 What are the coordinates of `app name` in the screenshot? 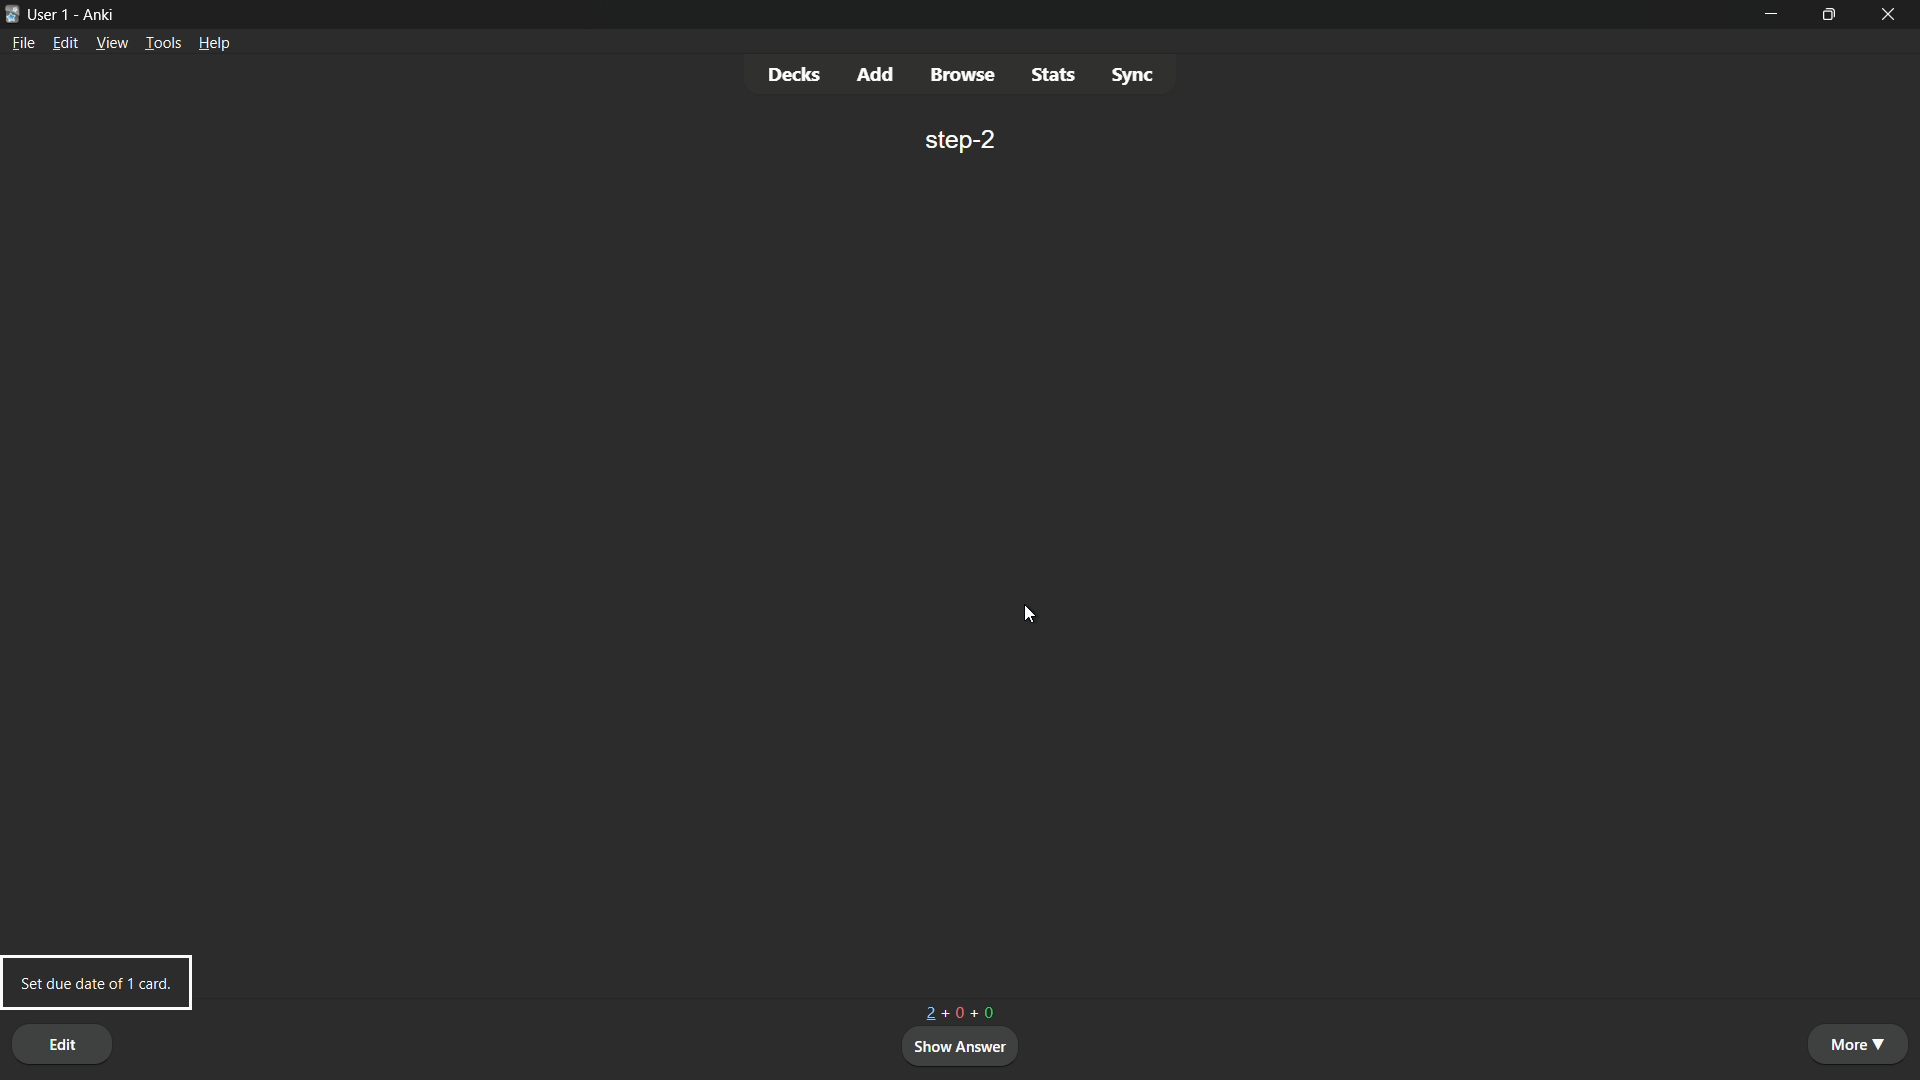 It's located at (100, 16).